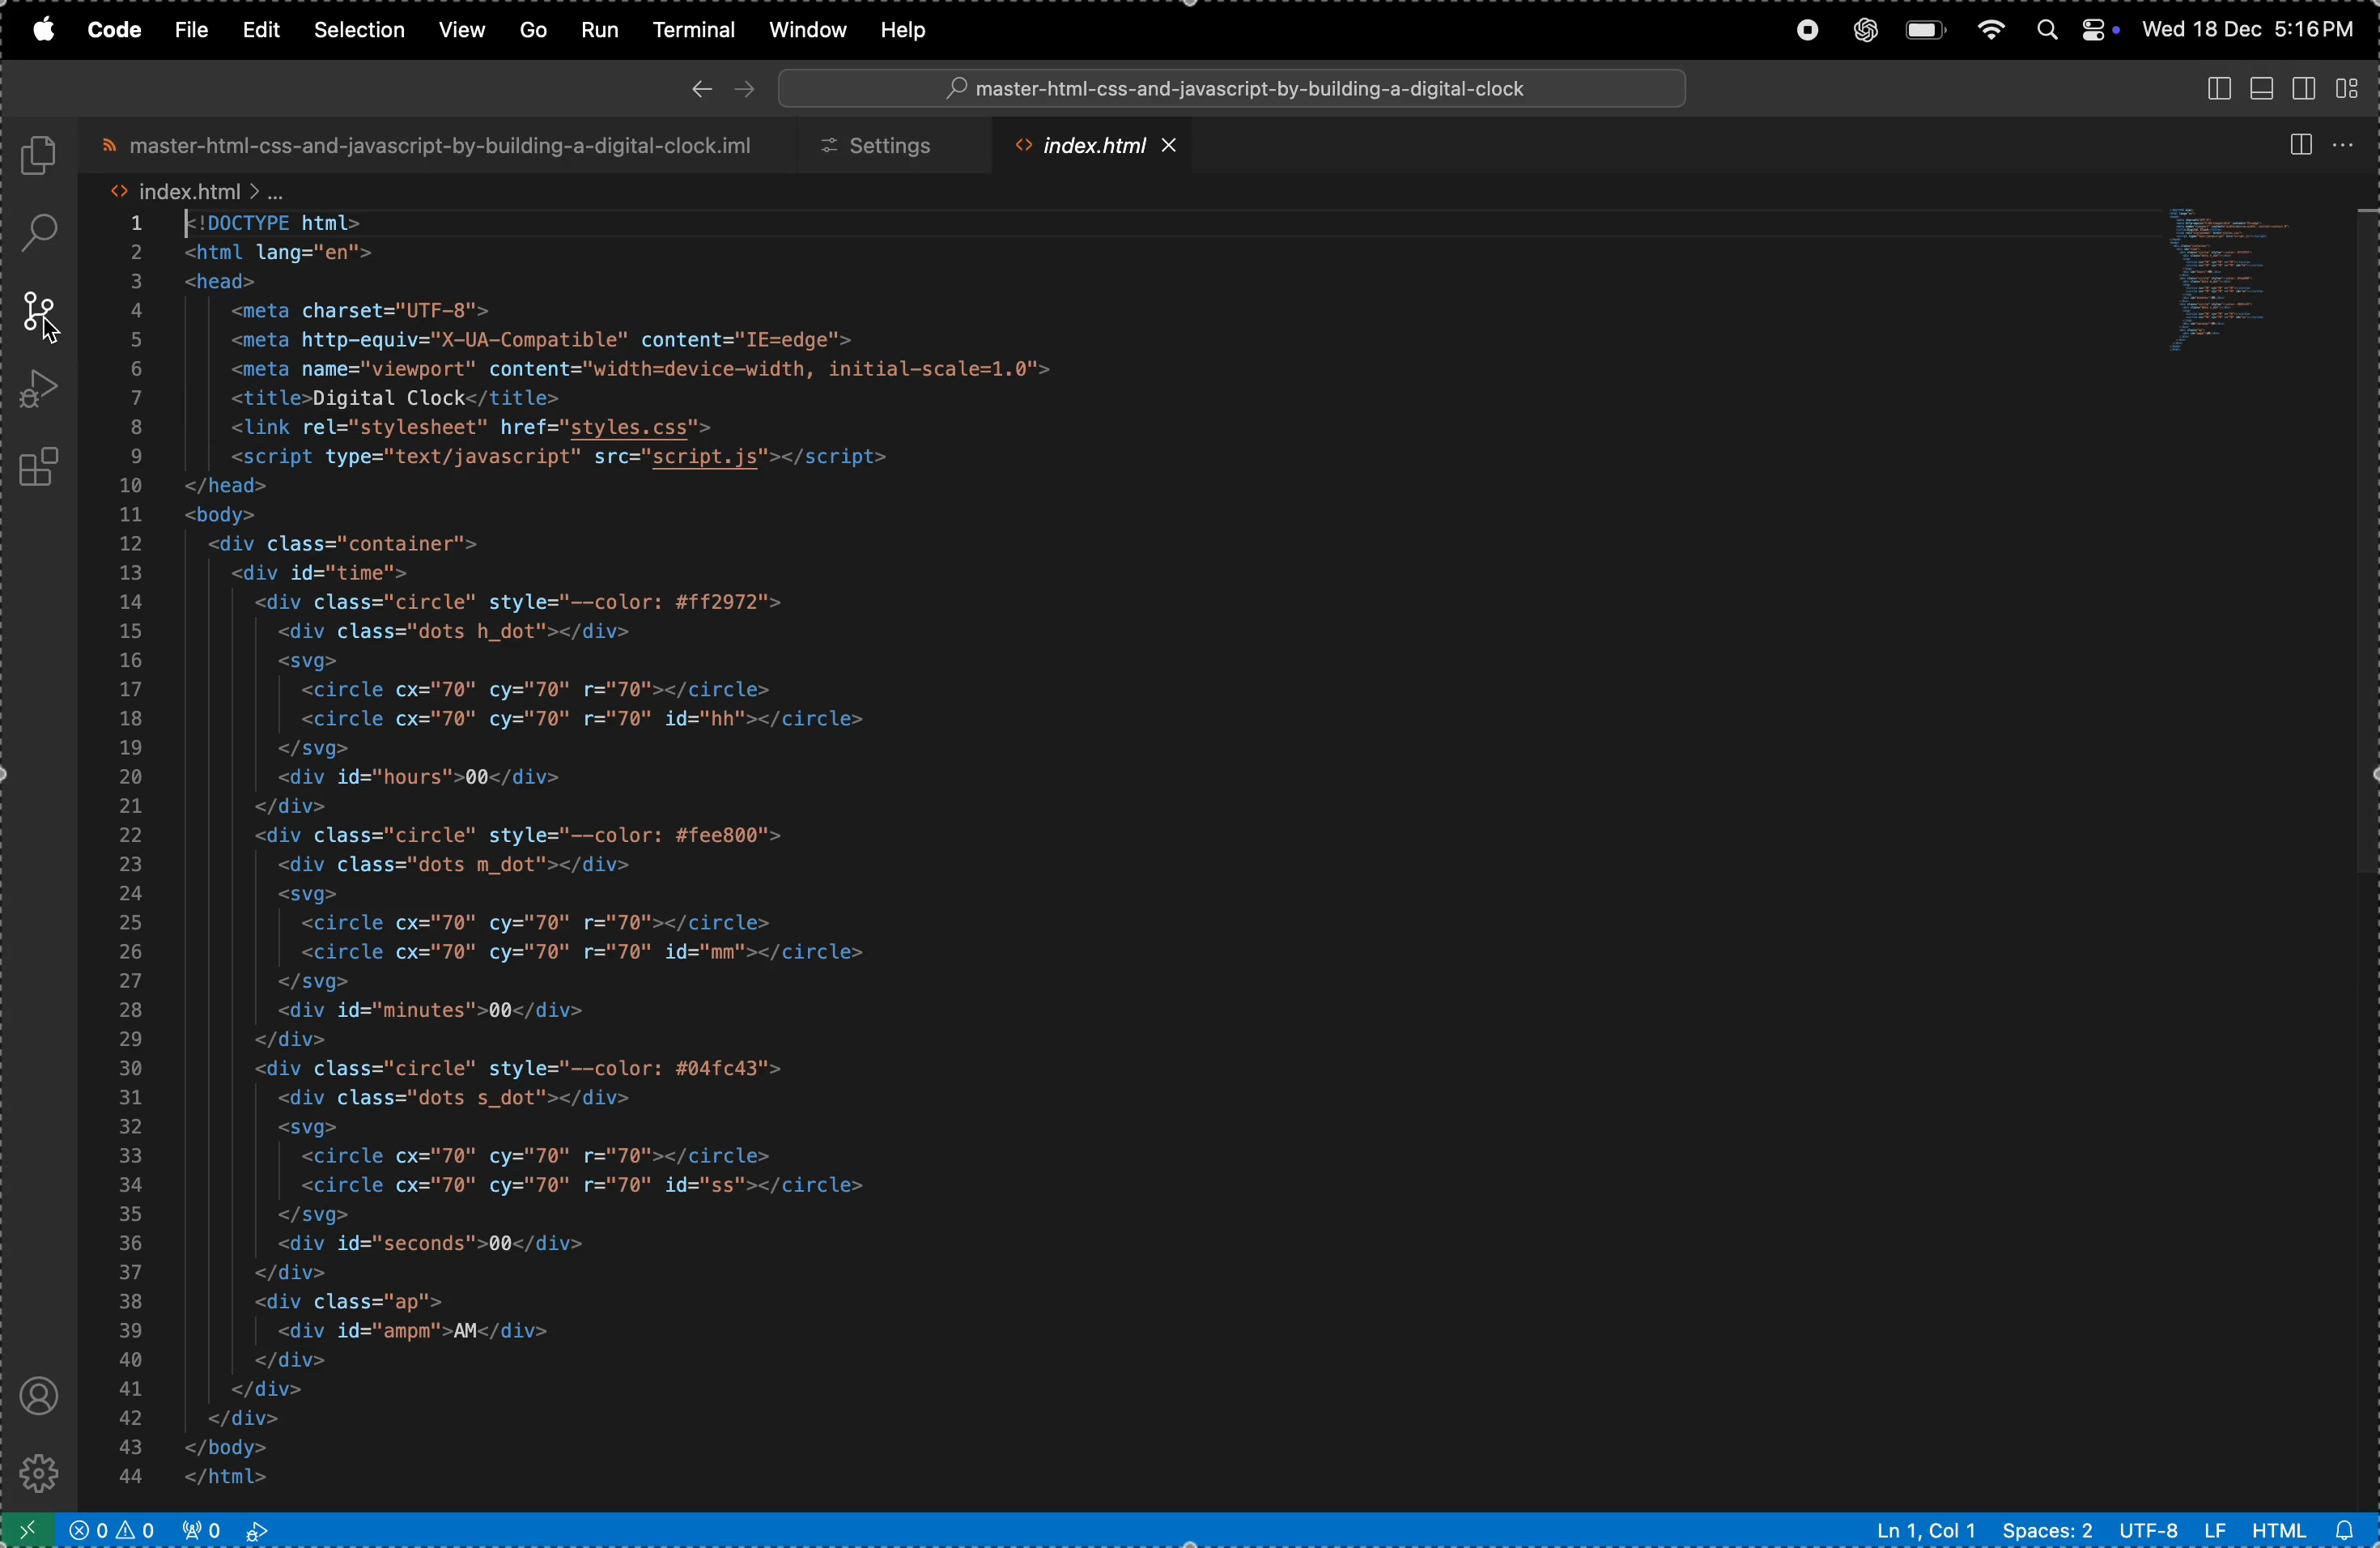 The width and height of the screenshot is (2380, 1548). What do you see at coordinates (479, 427) in the screenshot?
I see `<link rel="stylesheet" href="styles.css">` at bounding box center [479, 427].